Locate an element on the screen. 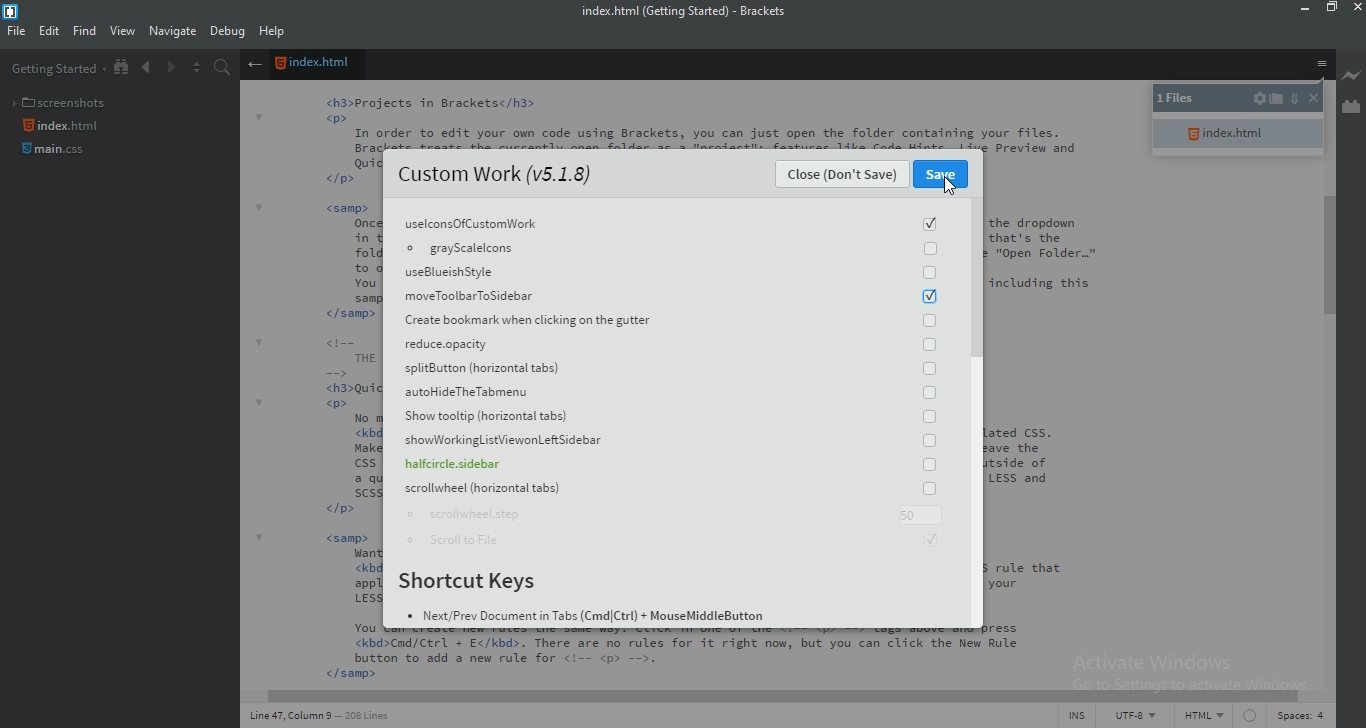 This screenshot has height=728, width=1366. Create bookmark when clicking on the gutter is located at coordinates (670, 321).